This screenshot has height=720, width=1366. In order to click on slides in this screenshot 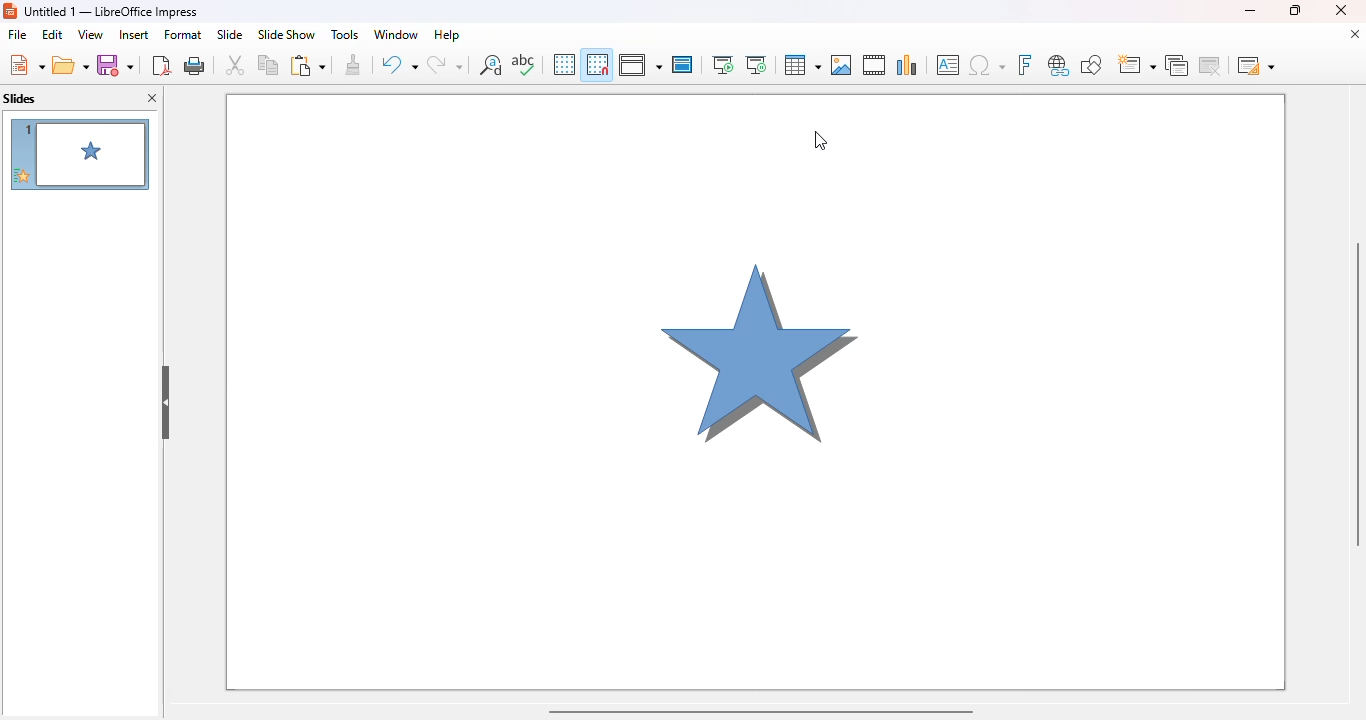, I will do `click(20, 98)`.